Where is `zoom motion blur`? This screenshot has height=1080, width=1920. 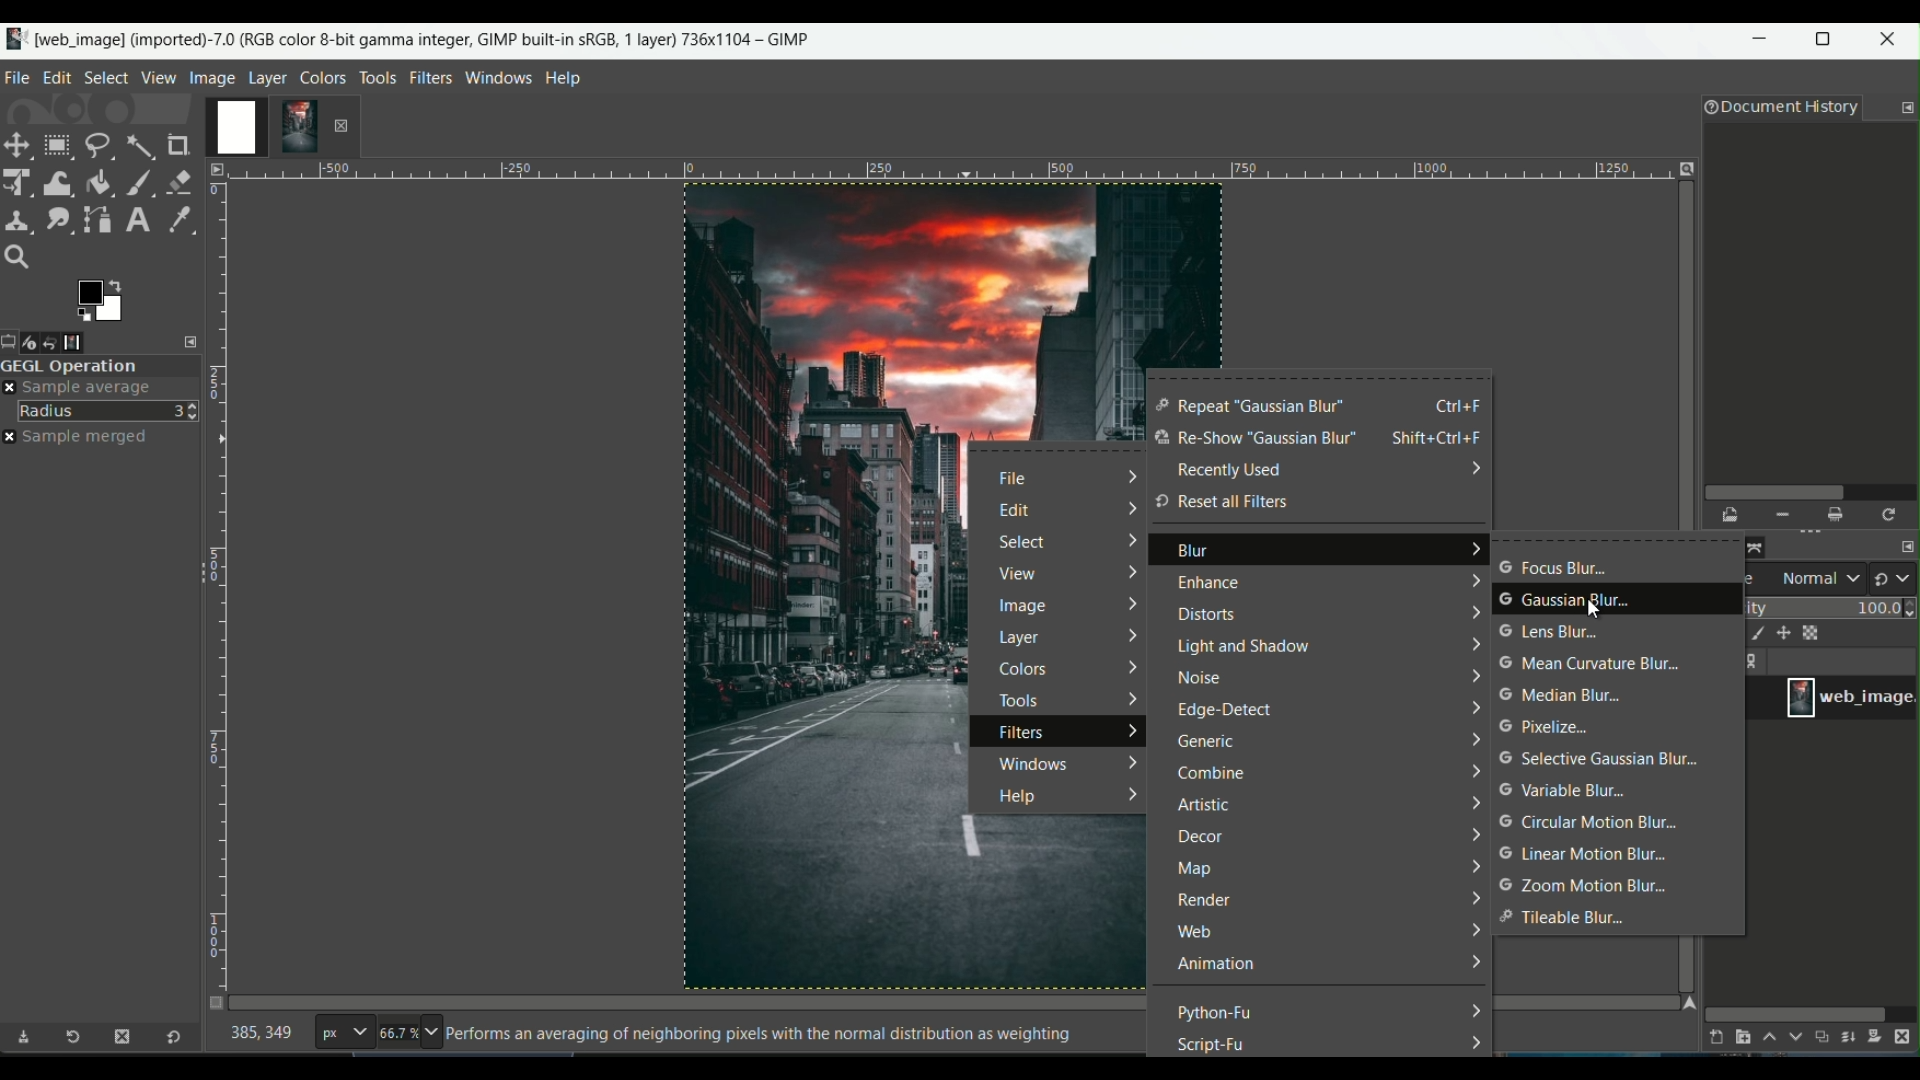
zoom motion blur is located at coordinates (1586, 885).